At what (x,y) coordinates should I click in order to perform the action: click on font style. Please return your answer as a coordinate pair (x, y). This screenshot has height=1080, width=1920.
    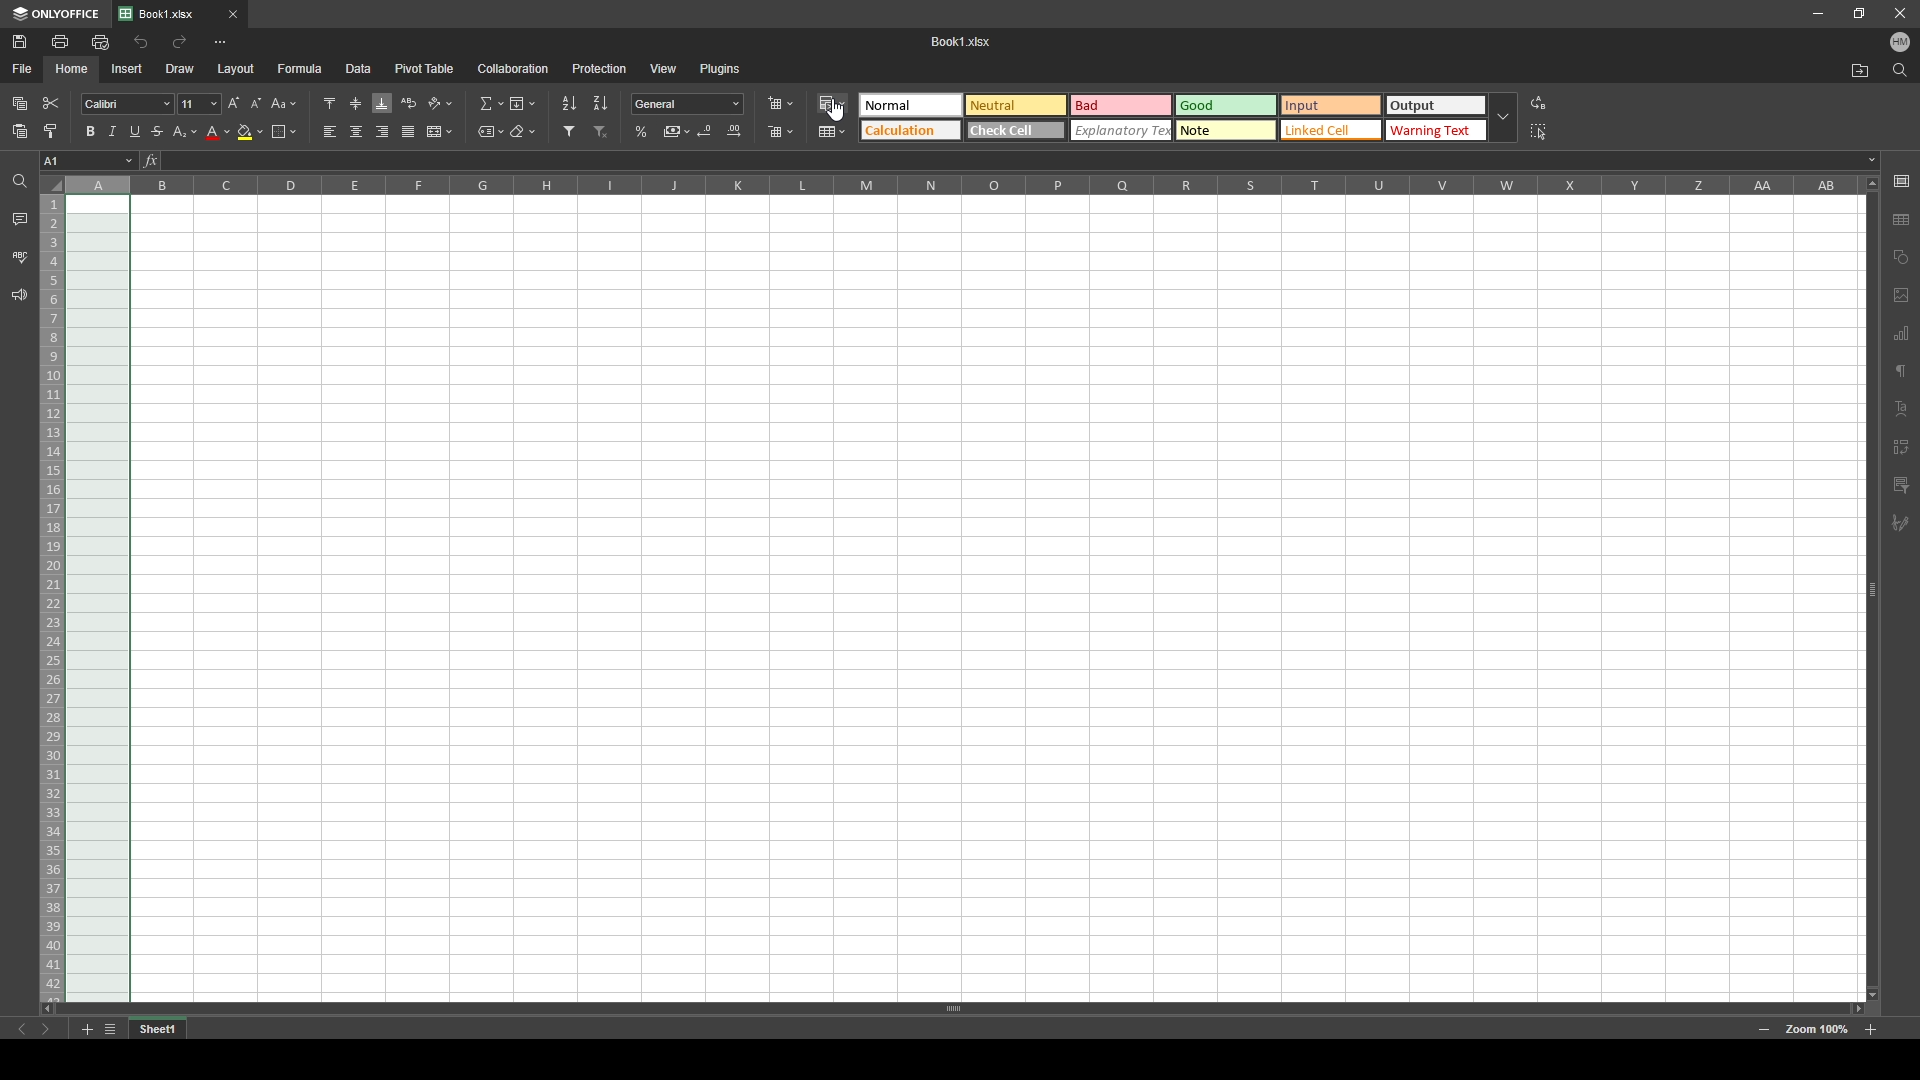
    Looking at the image, I should click on (127, 105).